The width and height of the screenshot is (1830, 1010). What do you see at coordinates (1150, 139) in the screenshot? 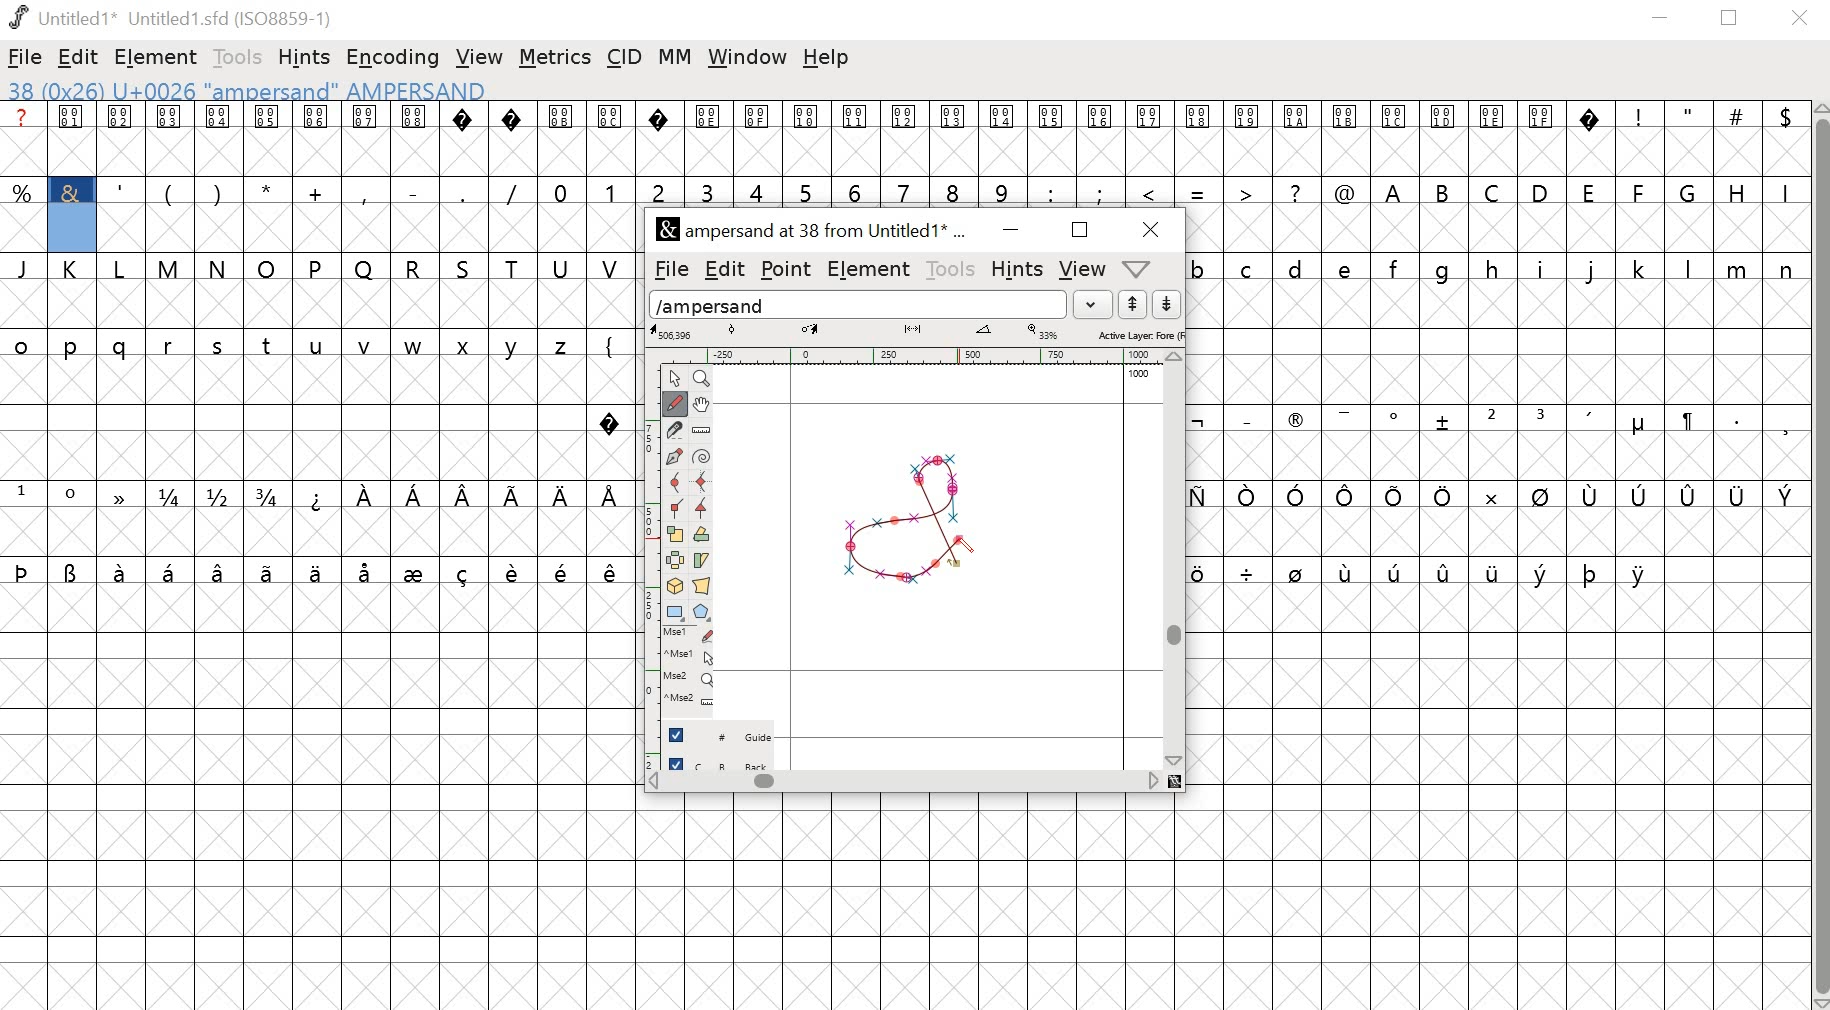
I see `0017` at bounding box center [1150, 139].